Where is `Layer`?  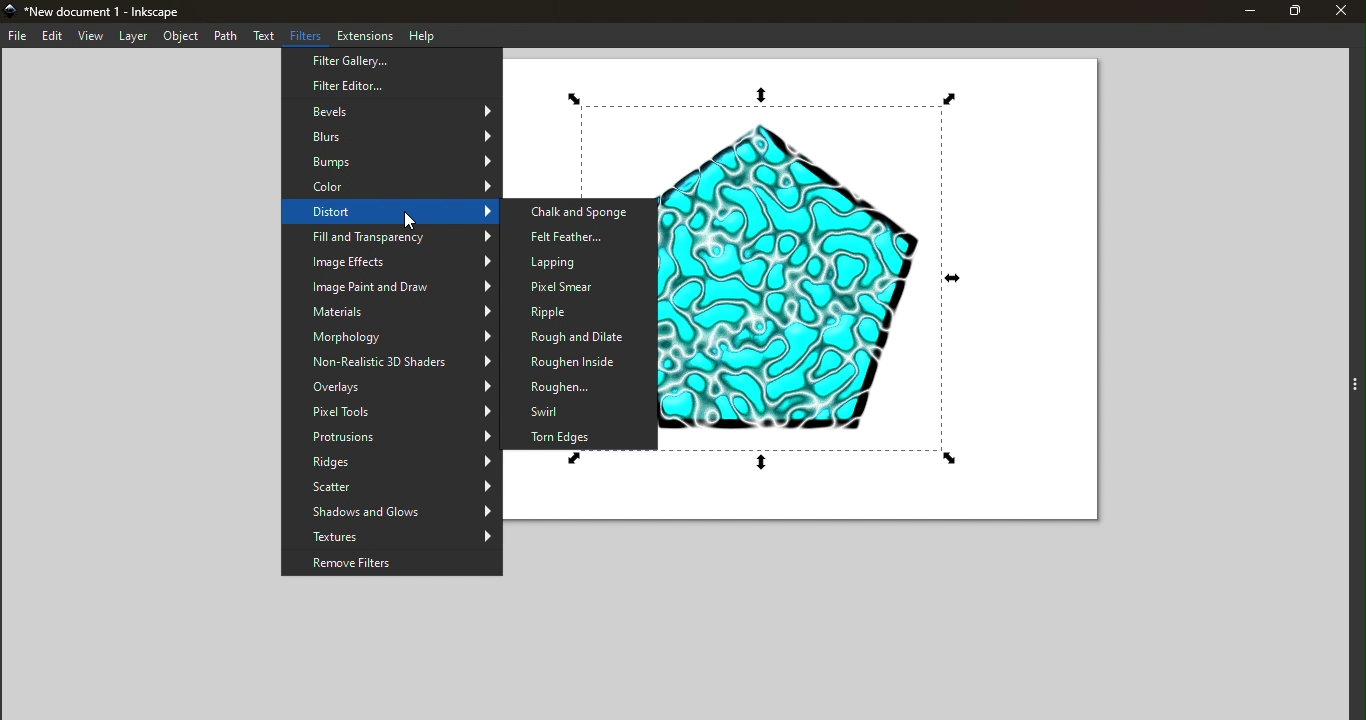
Layer is located at coordinates (130, 37).